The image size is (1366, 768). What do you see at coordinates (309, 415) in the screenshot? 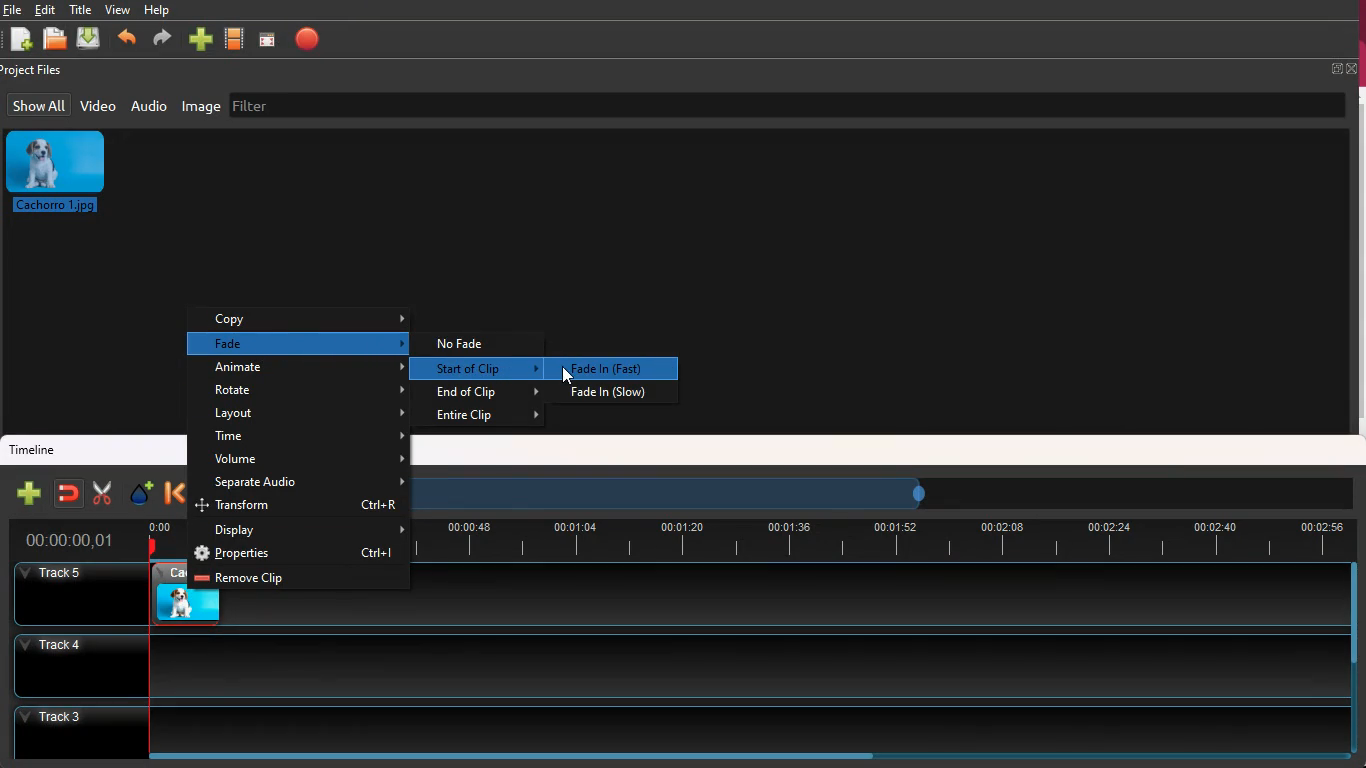
I see `layout` at bounding box center [309, 415].